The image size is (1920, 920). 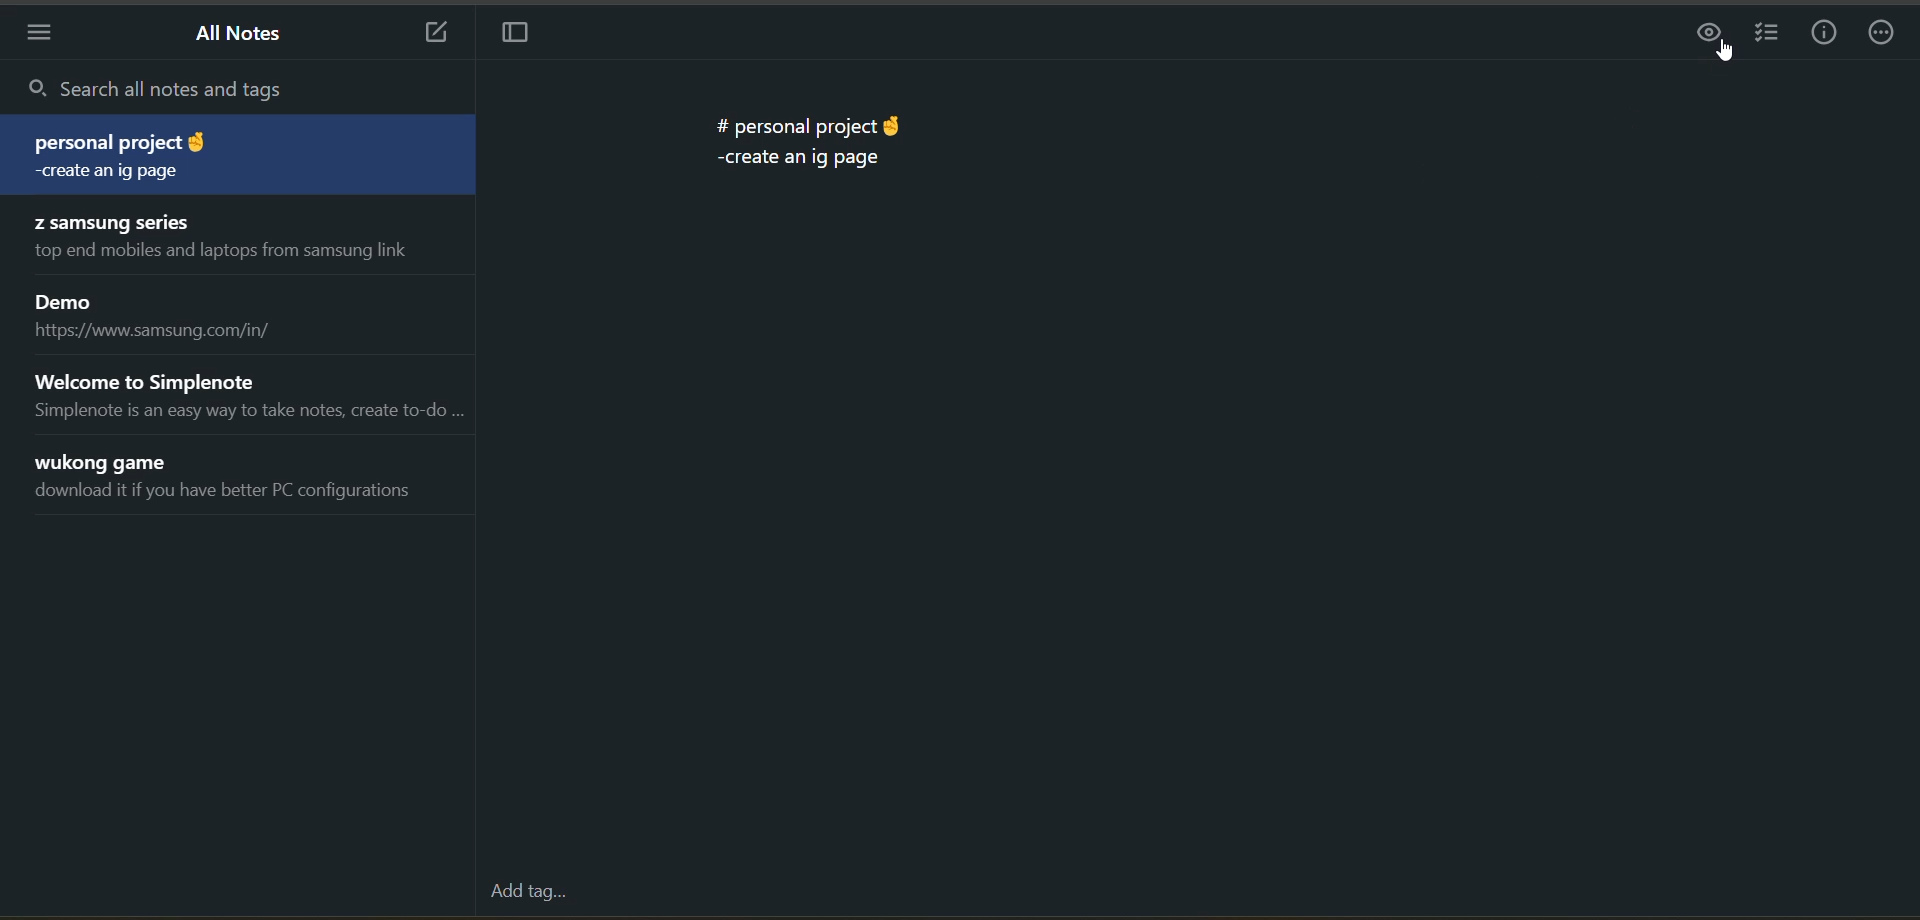 I want to click on cursor, so click(x=1727, y=52).